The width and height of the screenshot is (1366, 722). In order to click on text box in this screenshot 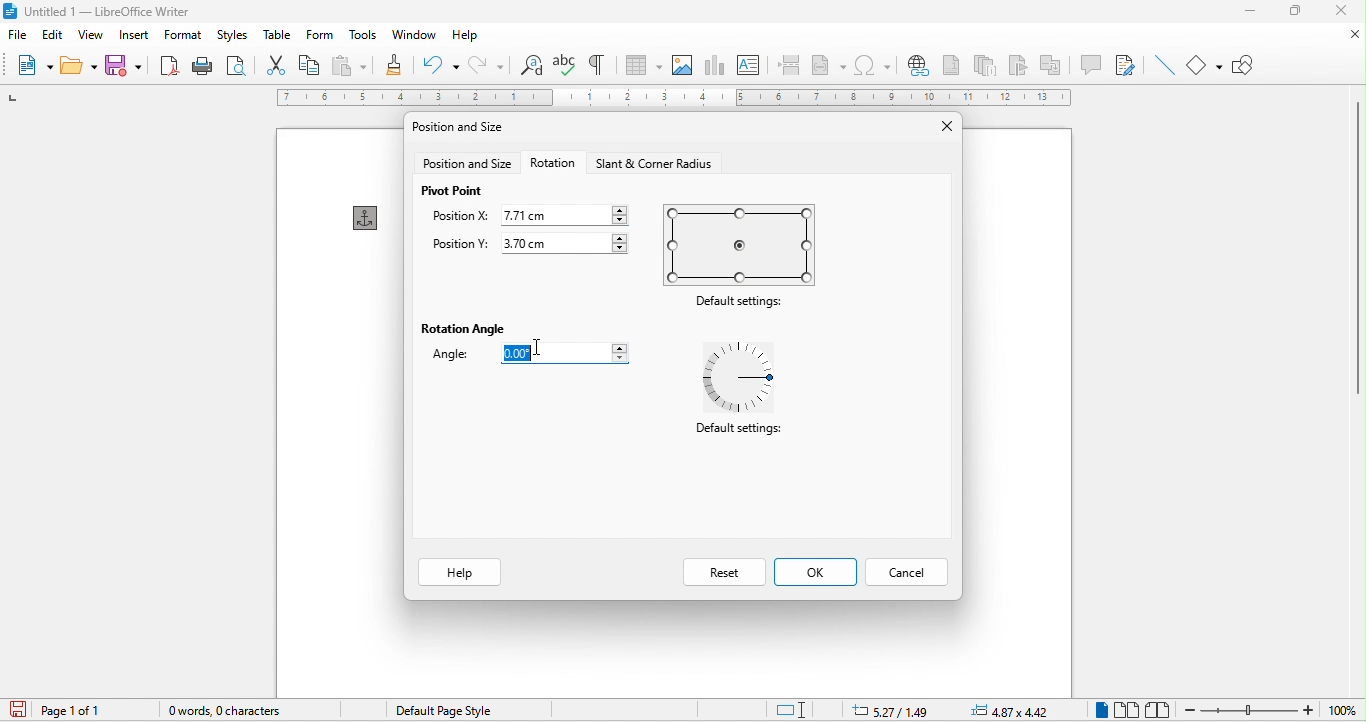, I will do `click(748, 64)`.